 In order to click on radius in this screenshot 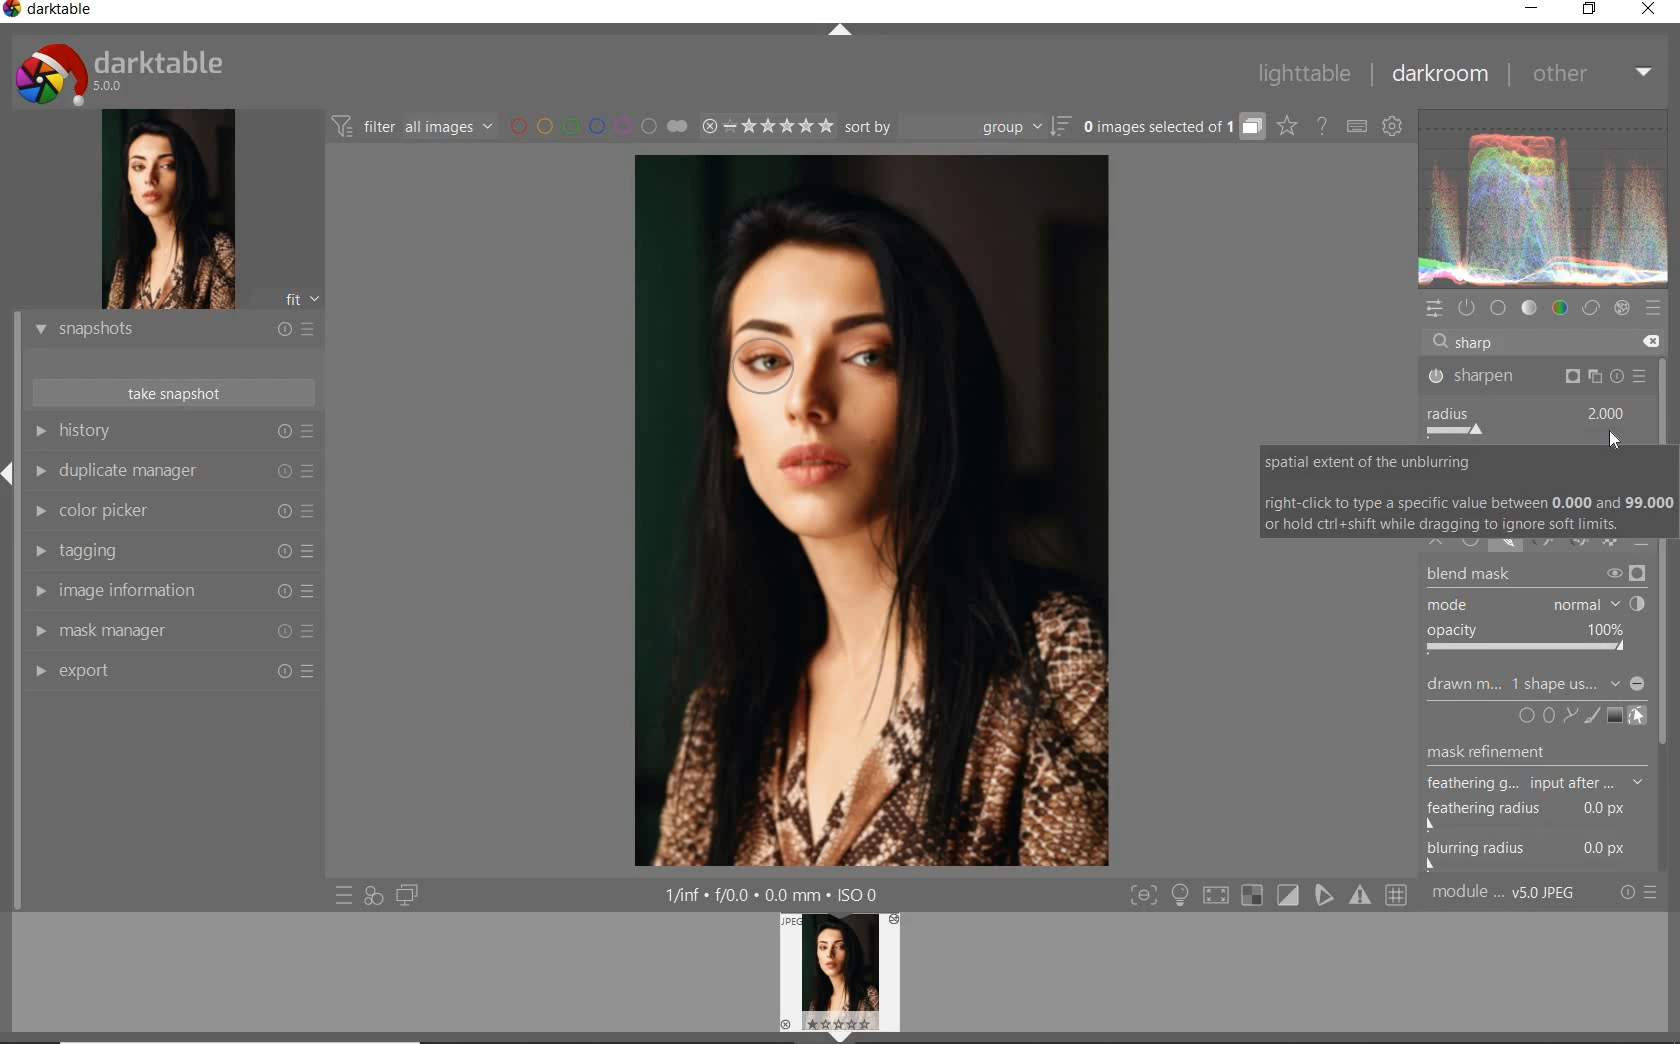, I will do `click(1533, 421)`.